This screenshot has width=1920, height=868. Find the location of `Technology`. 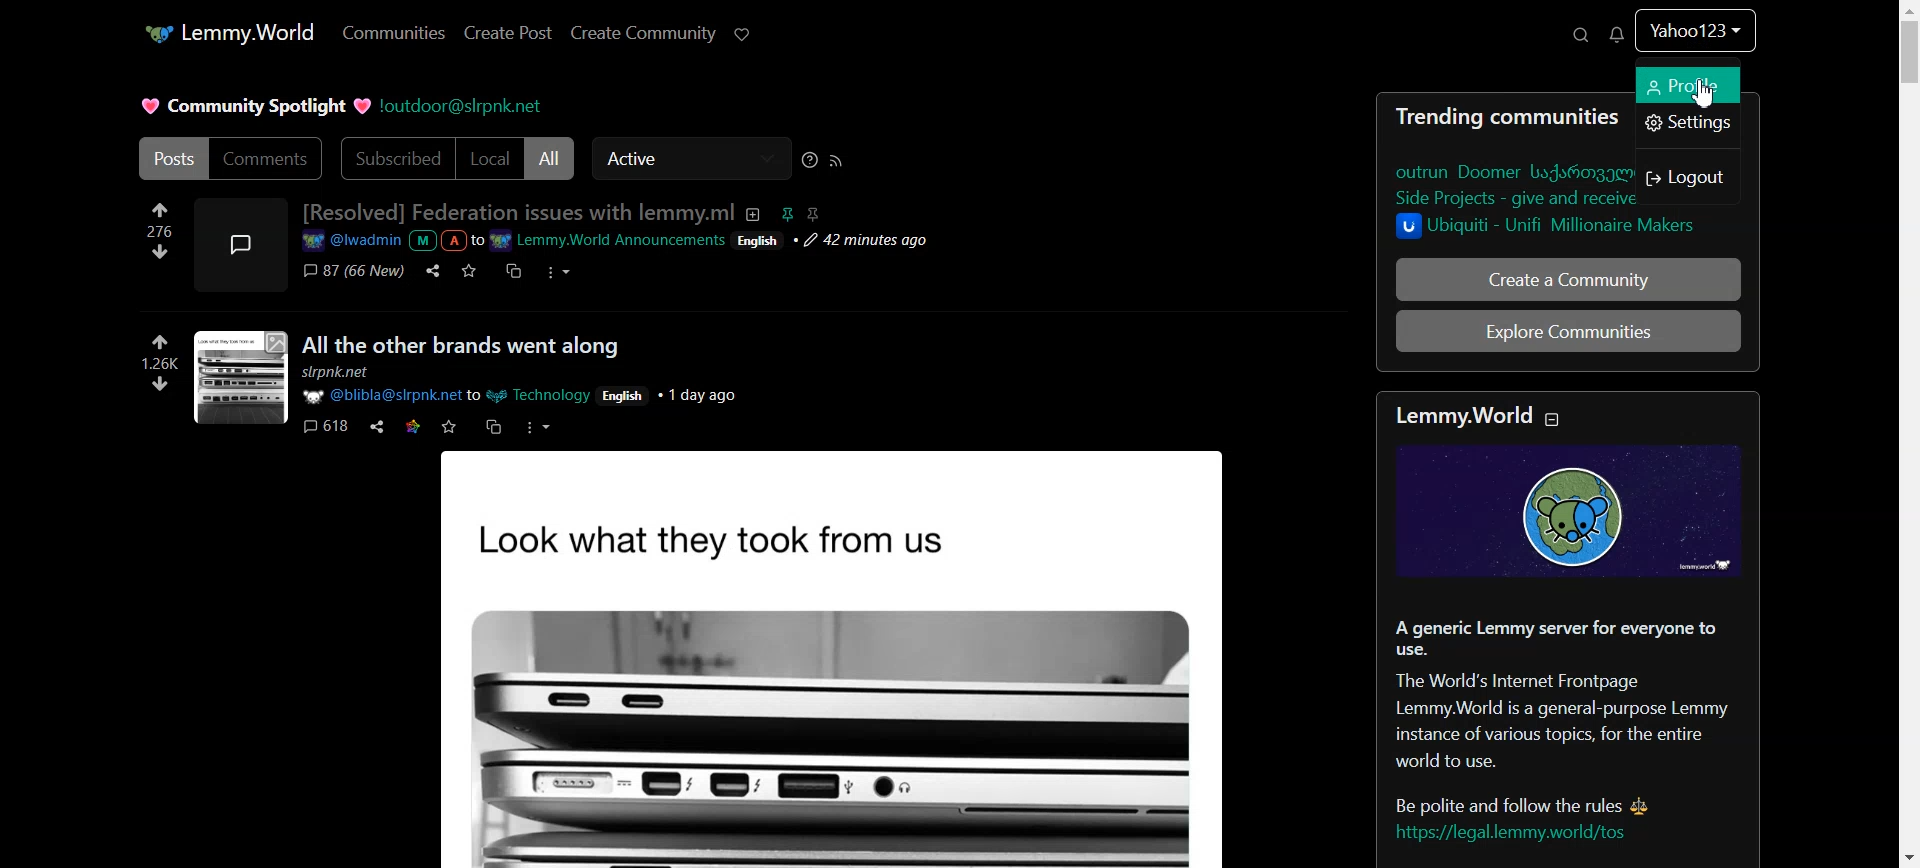

Technology is located at coordinates (543, 395).